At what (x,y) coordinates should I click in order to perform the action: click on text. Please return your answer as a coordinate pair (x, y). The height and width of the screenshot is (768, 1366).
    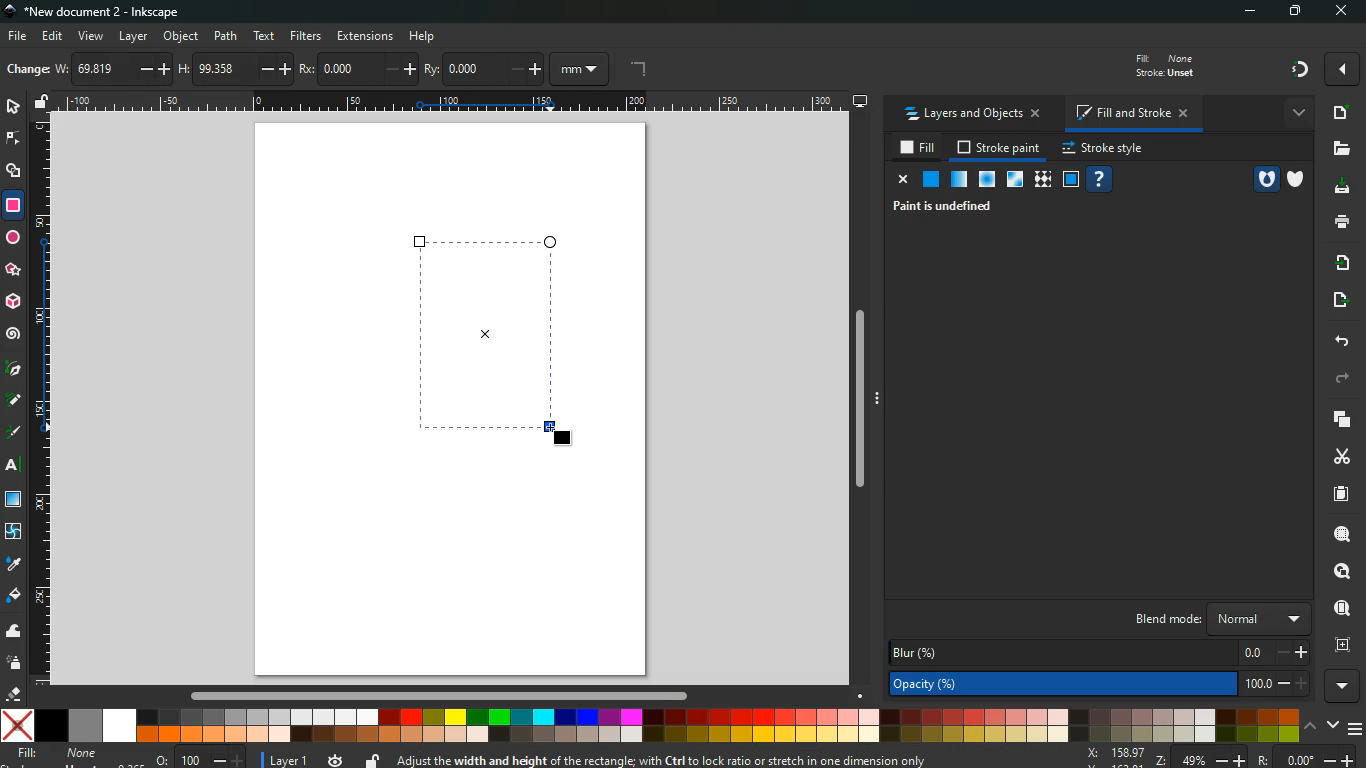
    Looking at the image, I should click on (266, 37).